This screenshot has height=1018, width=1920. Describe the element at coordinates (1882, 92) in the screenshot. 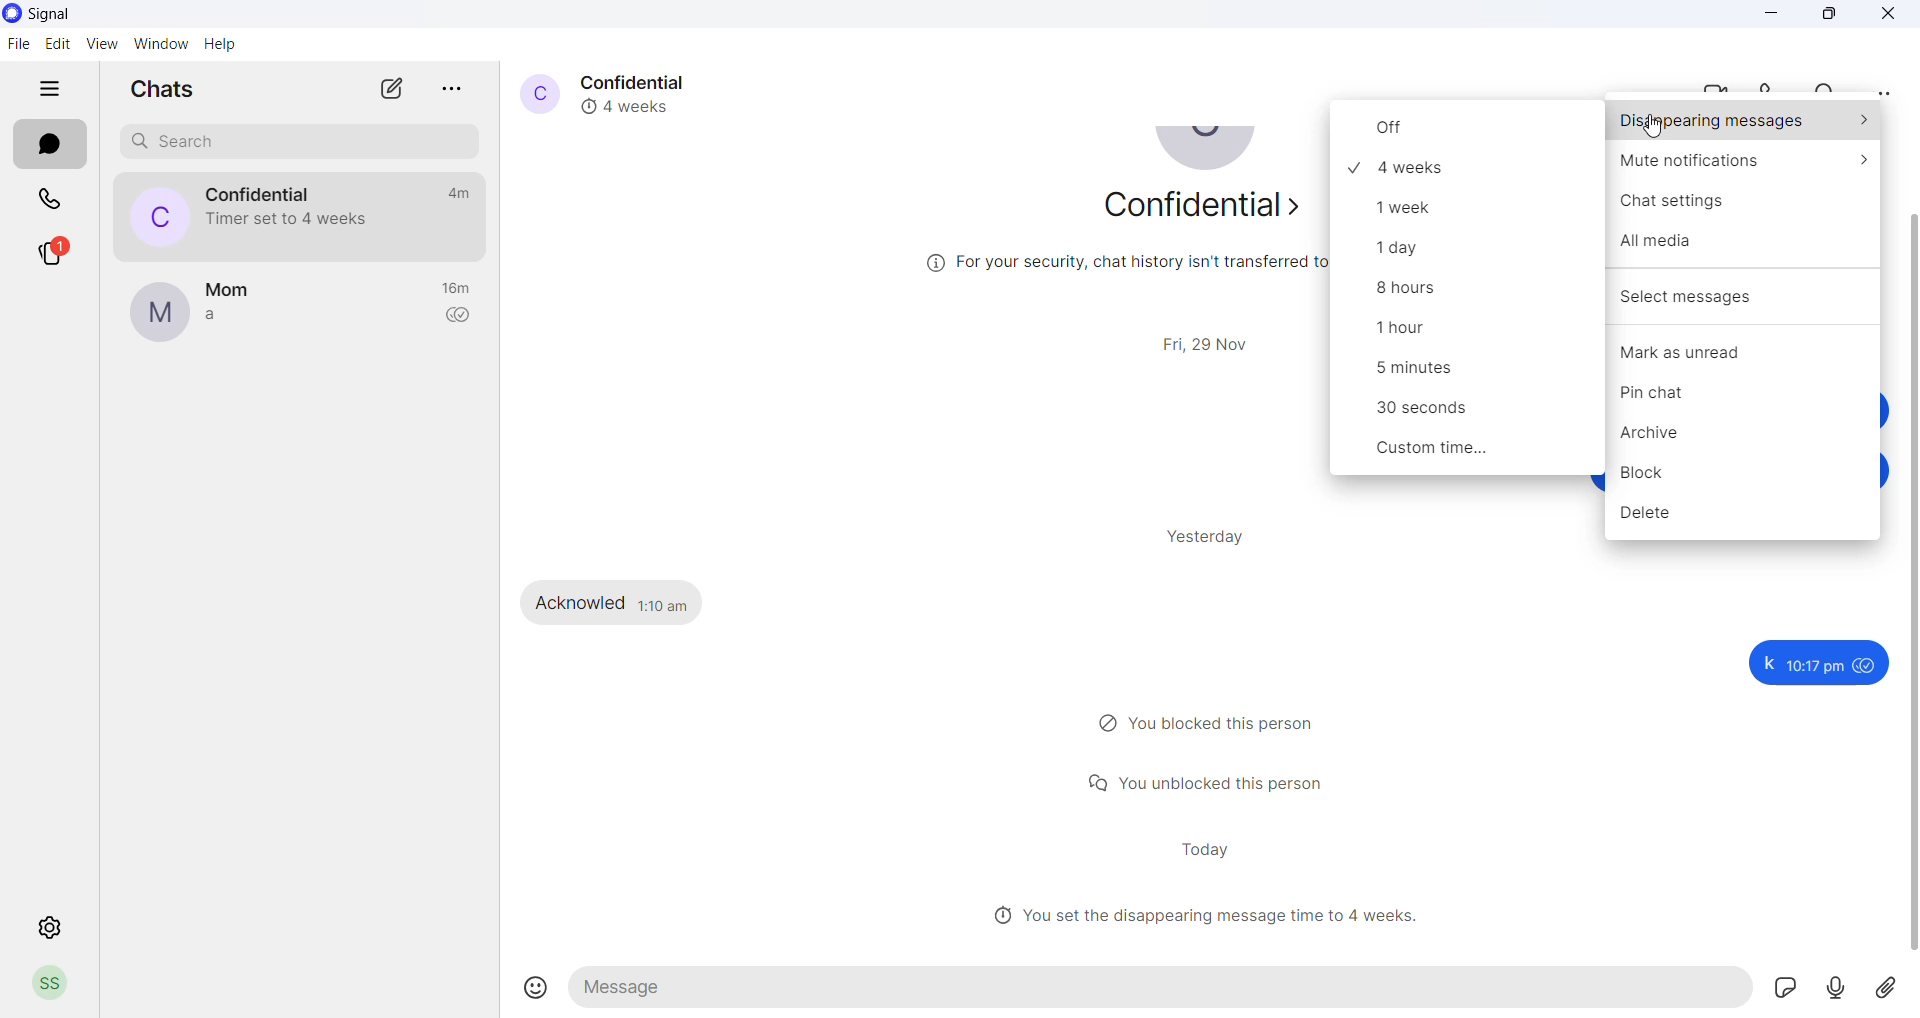

I see `more options` at that location.